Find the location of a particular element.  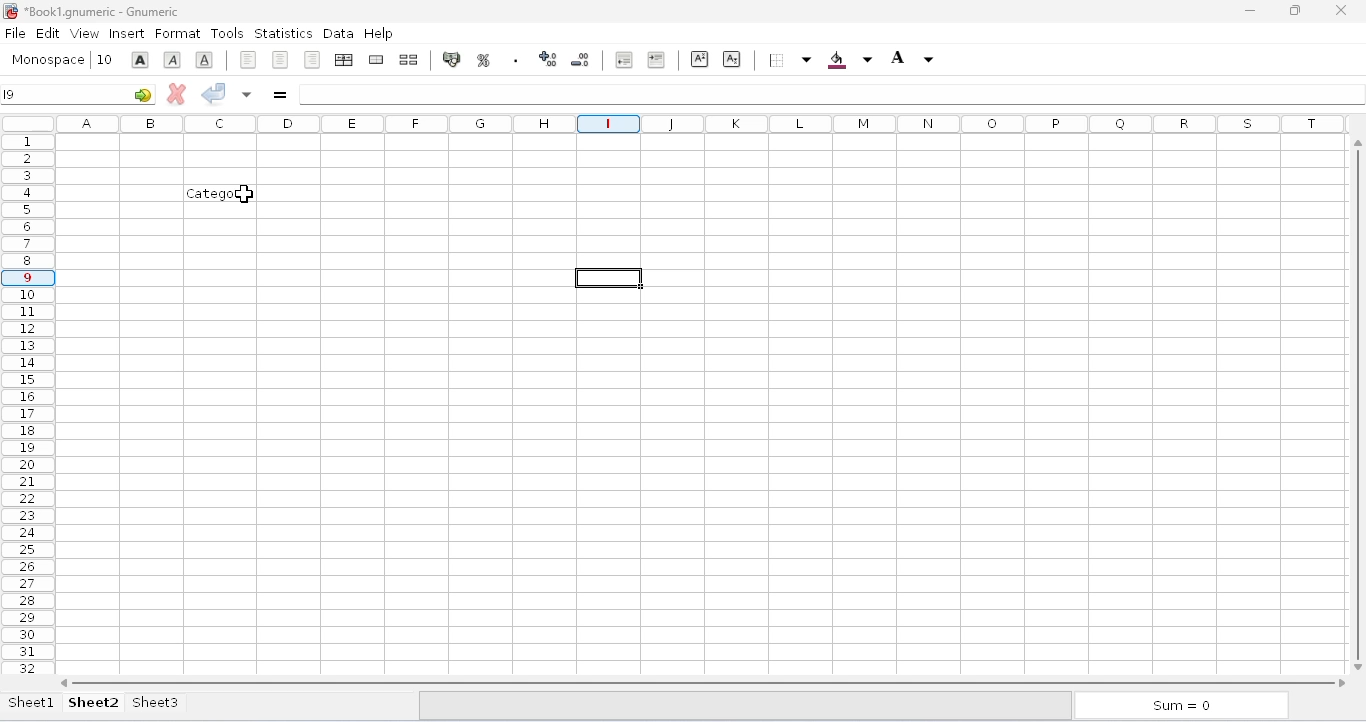

file is located at coordinates (15, 33).